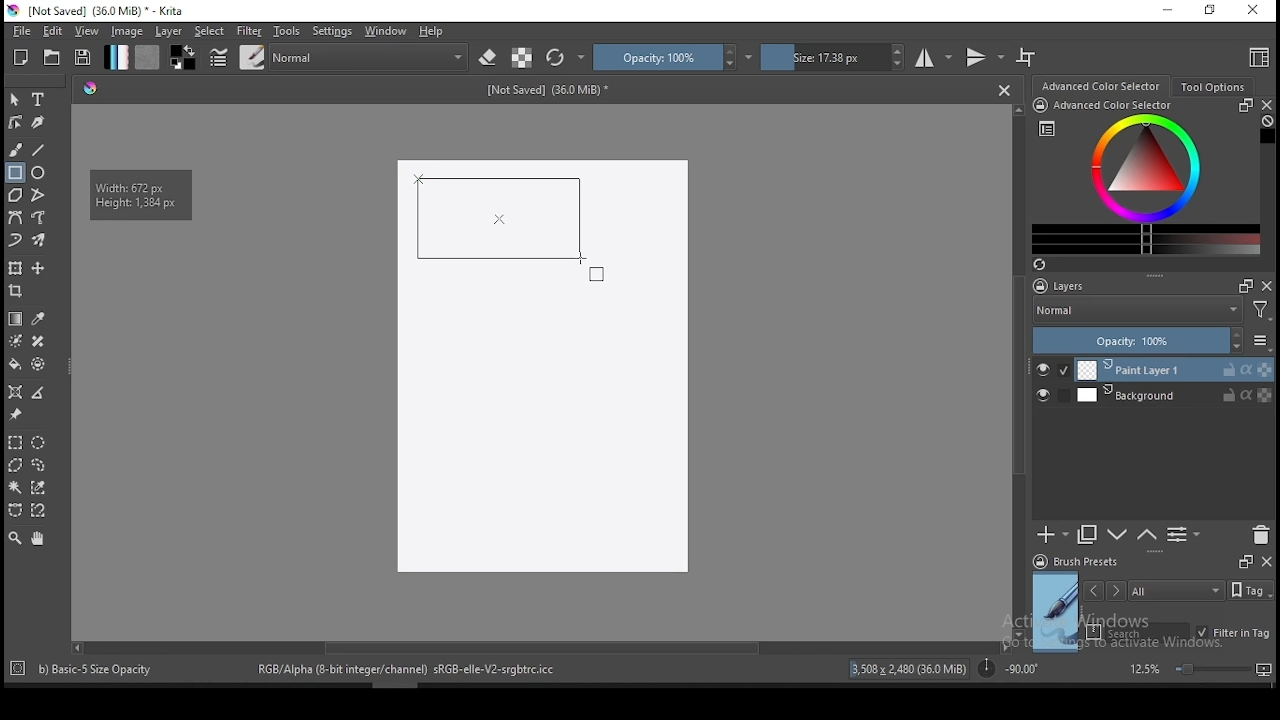 The width and height of the screenshot is (1280, 720). I want to click on new layer, so click(1053, 534).